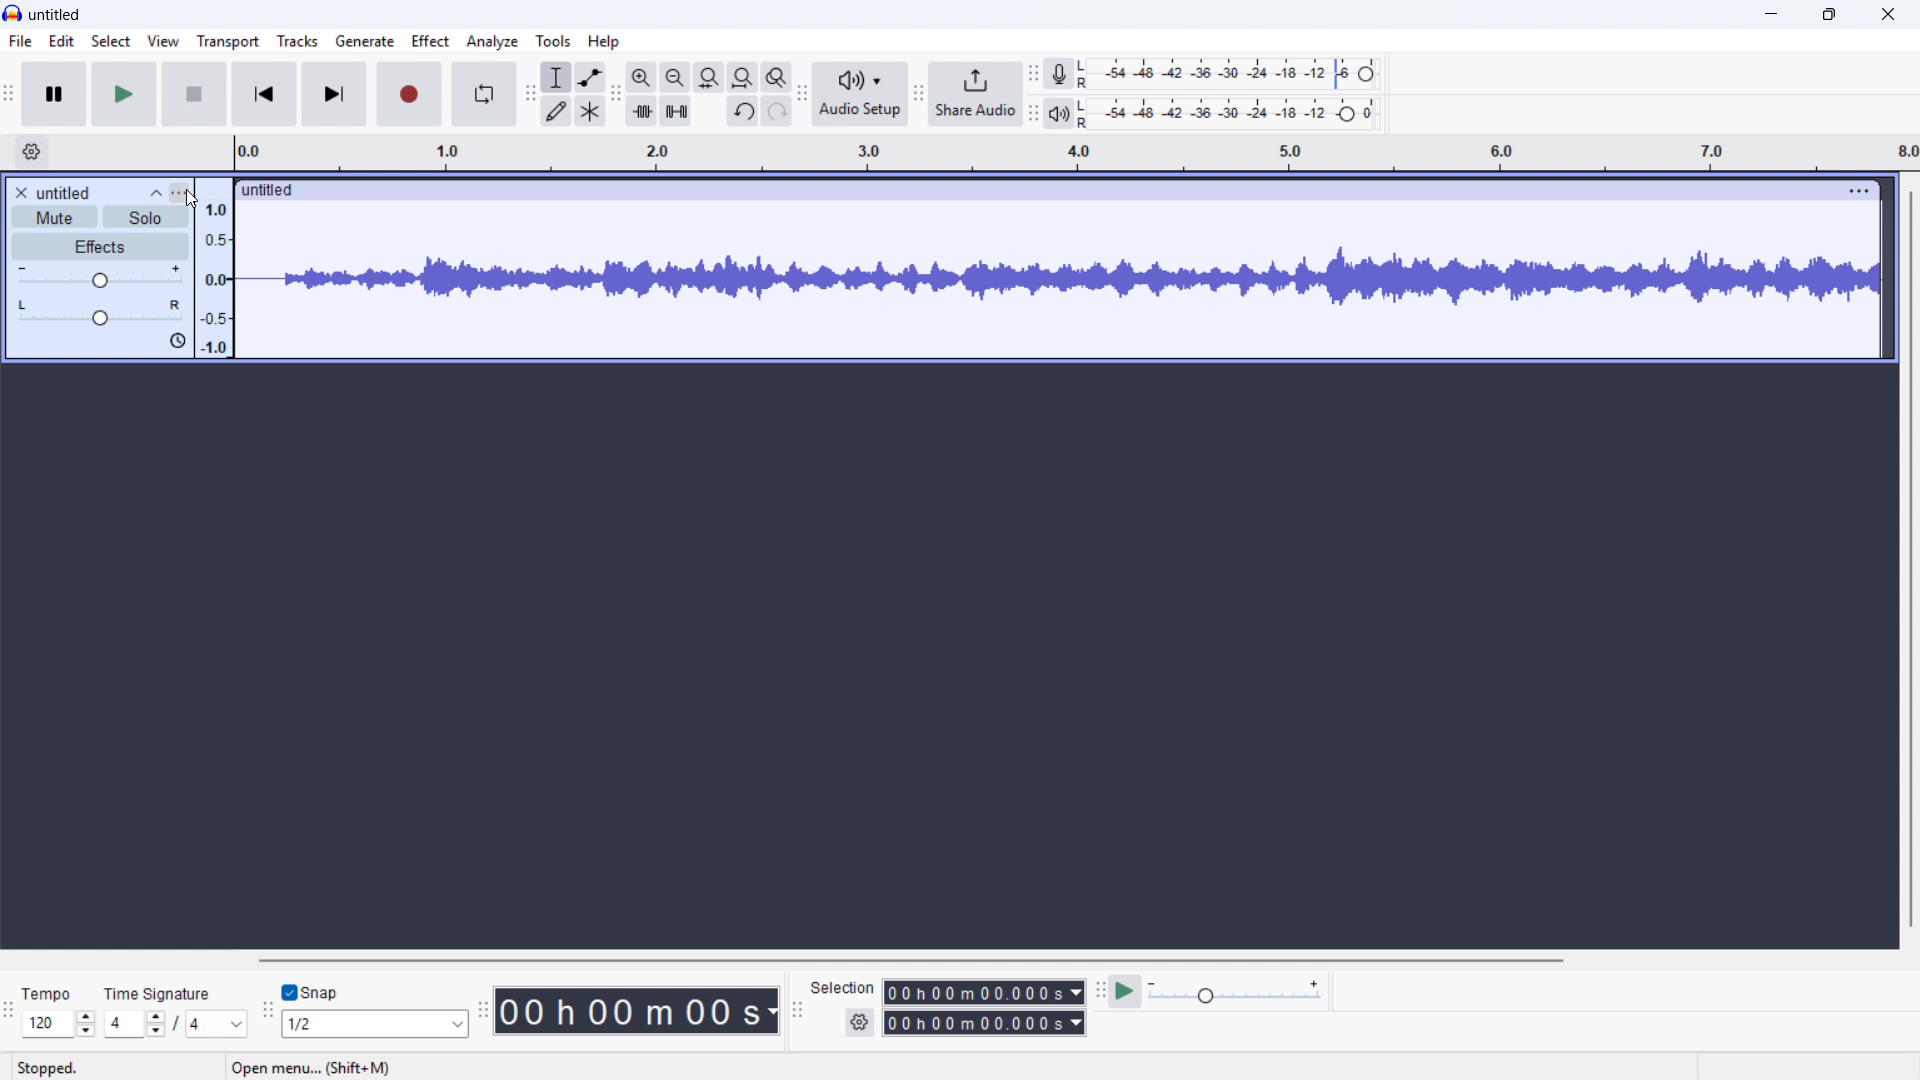 The height and width of the screenshot is (1080, 1920). What do you see at coordinates (742, 78) in the screenshot?
I see `` at bounding box center [742, 78].